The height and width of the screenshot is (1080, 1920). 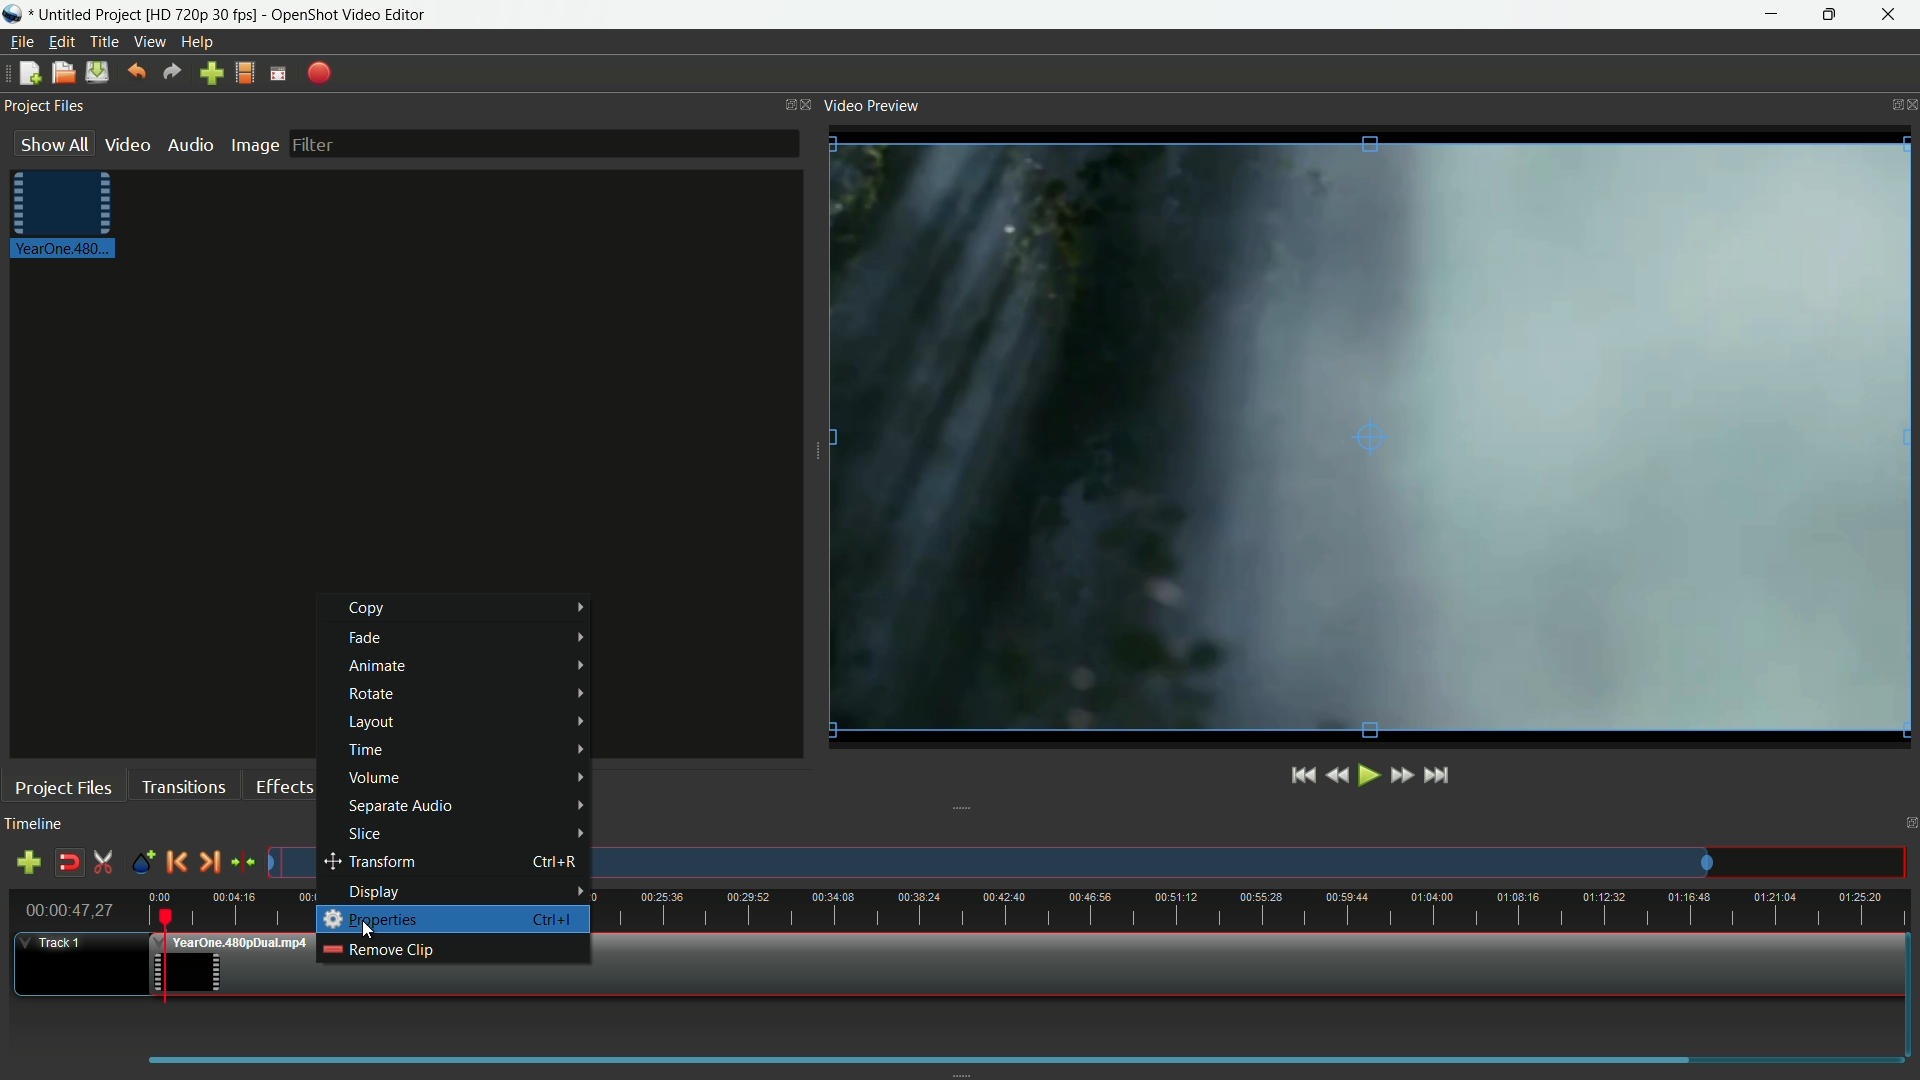 What do you see at coordinates (64, 788) in the screenshot?
I see `project files` at bounding box center [64, 788].